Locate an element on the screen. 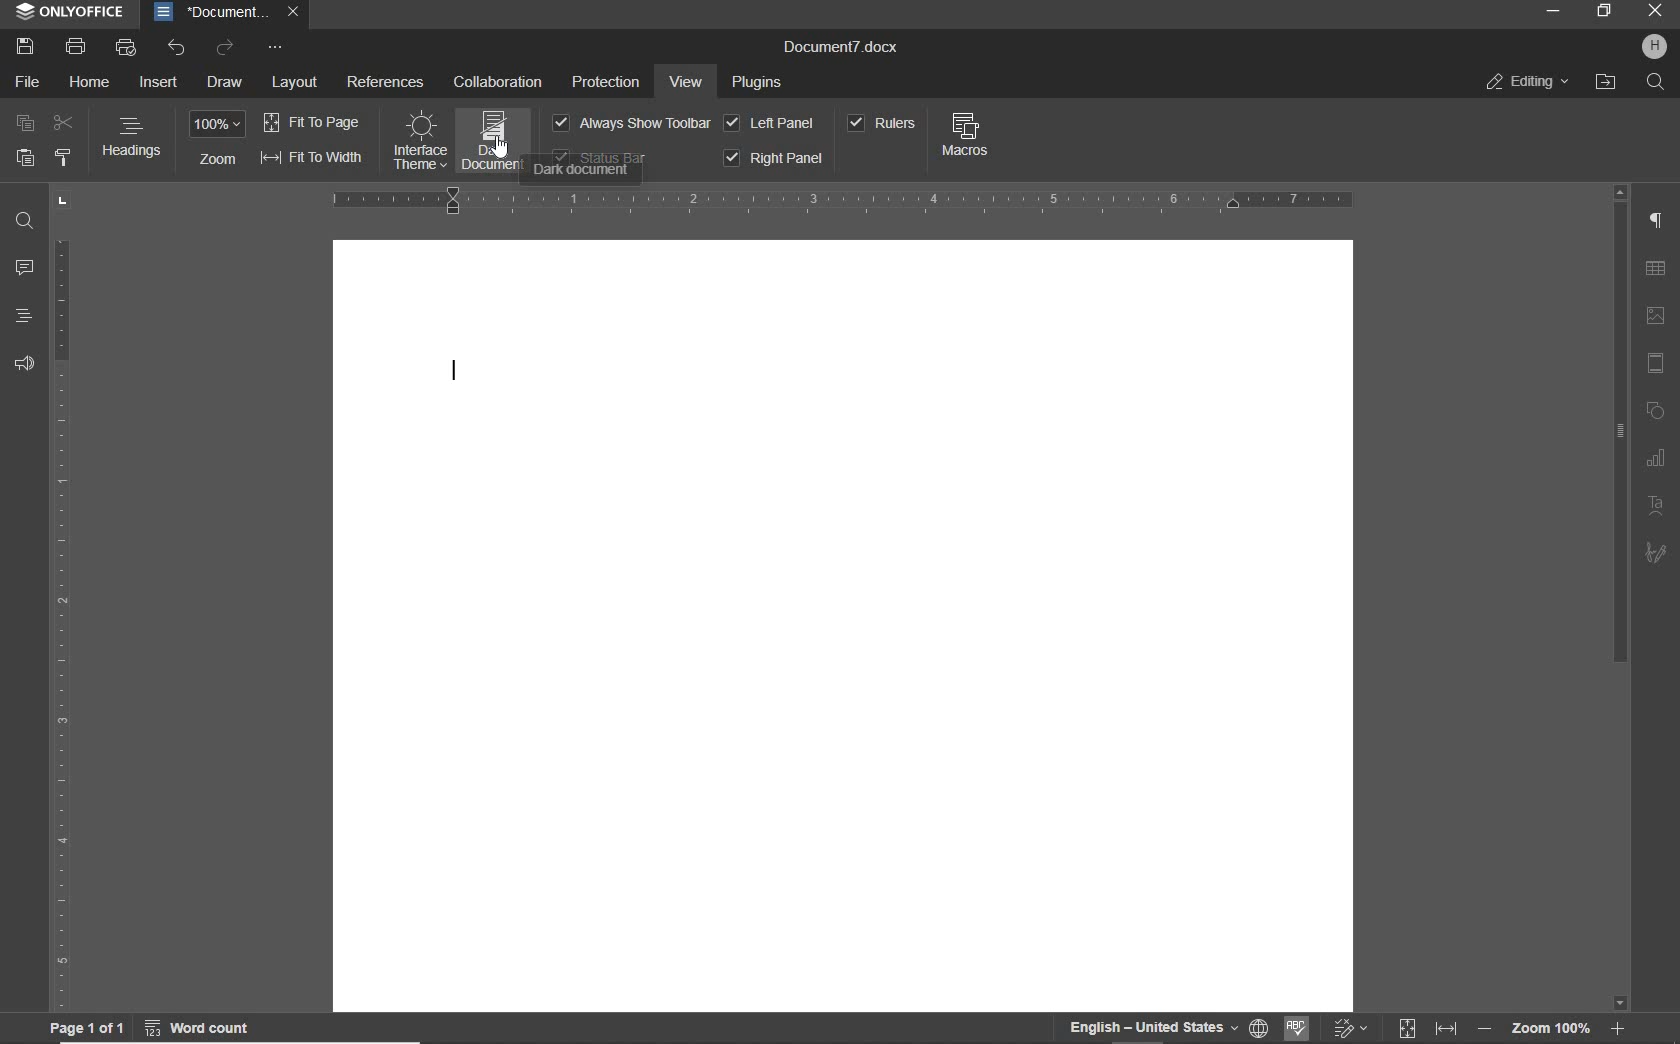 Image resolution: width=1680 pixels, height=1044 pixels. SCROLLBAR is located at coordinates (1621, 597).